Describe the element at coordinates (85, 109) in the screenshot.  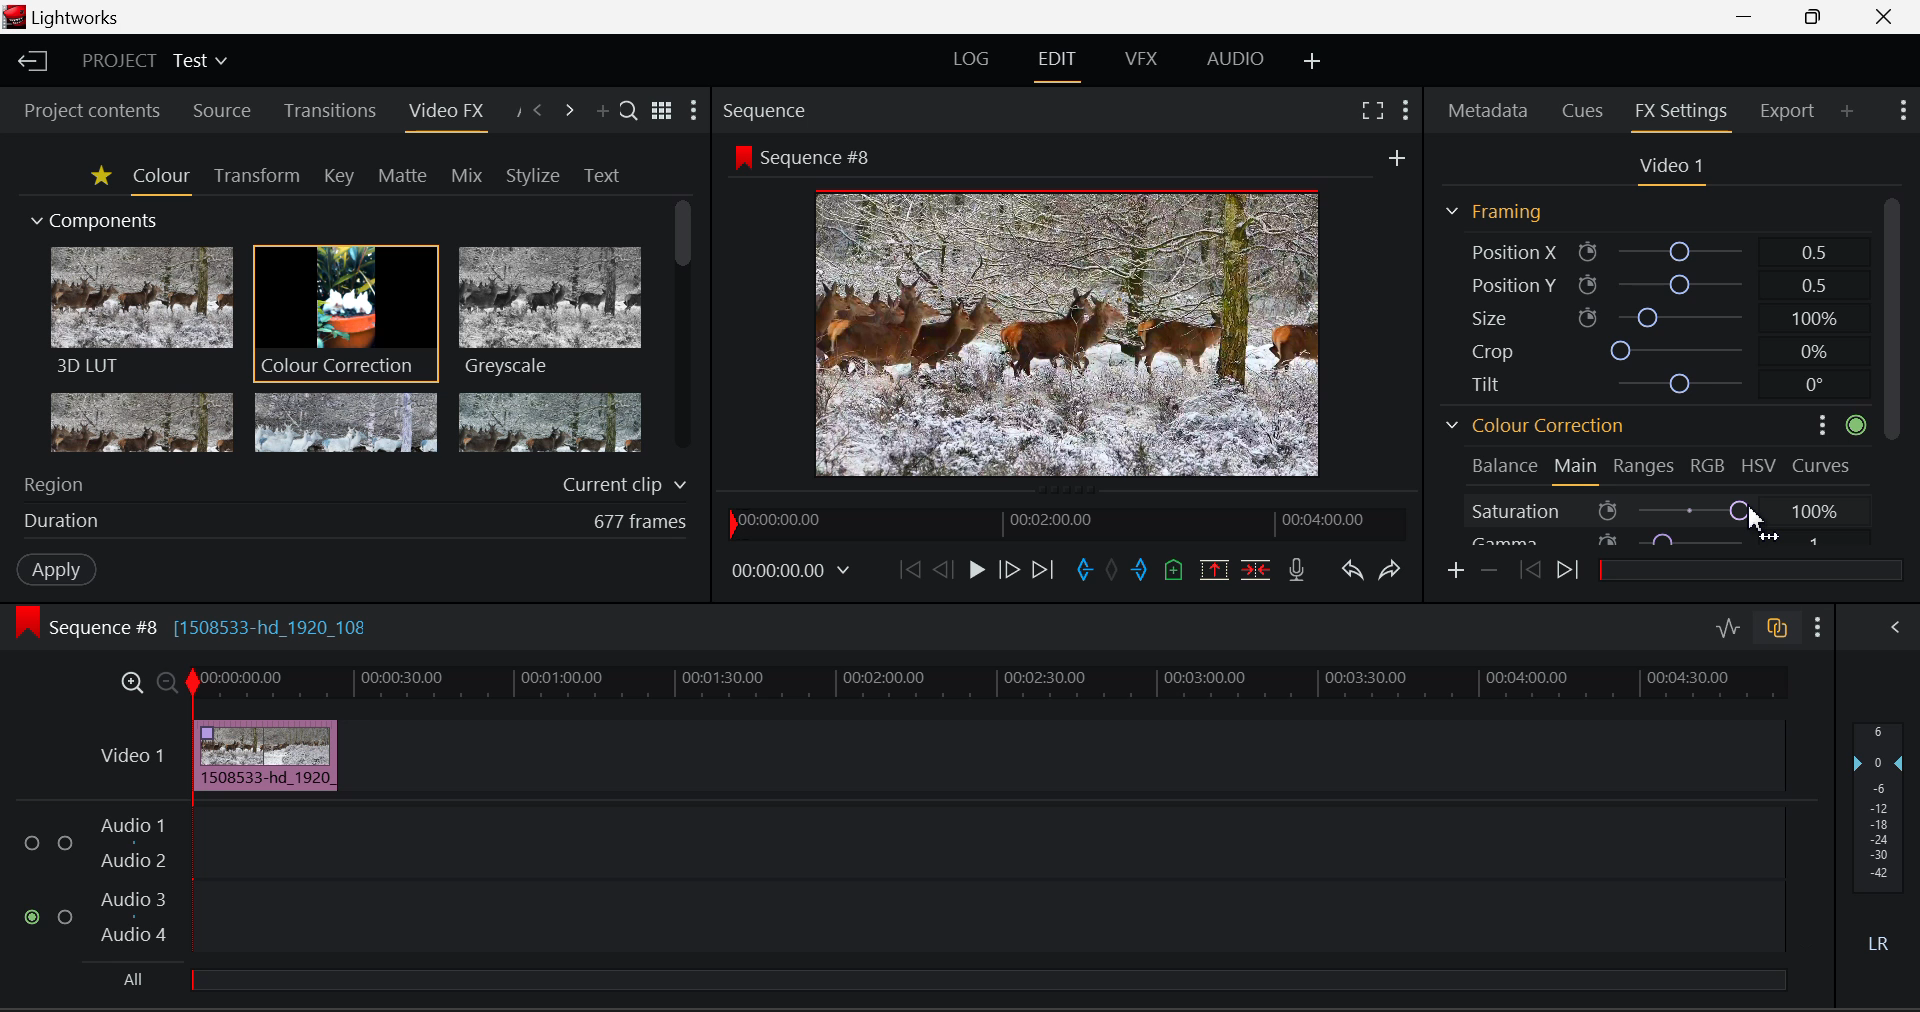
I see `Project contents` at that location.